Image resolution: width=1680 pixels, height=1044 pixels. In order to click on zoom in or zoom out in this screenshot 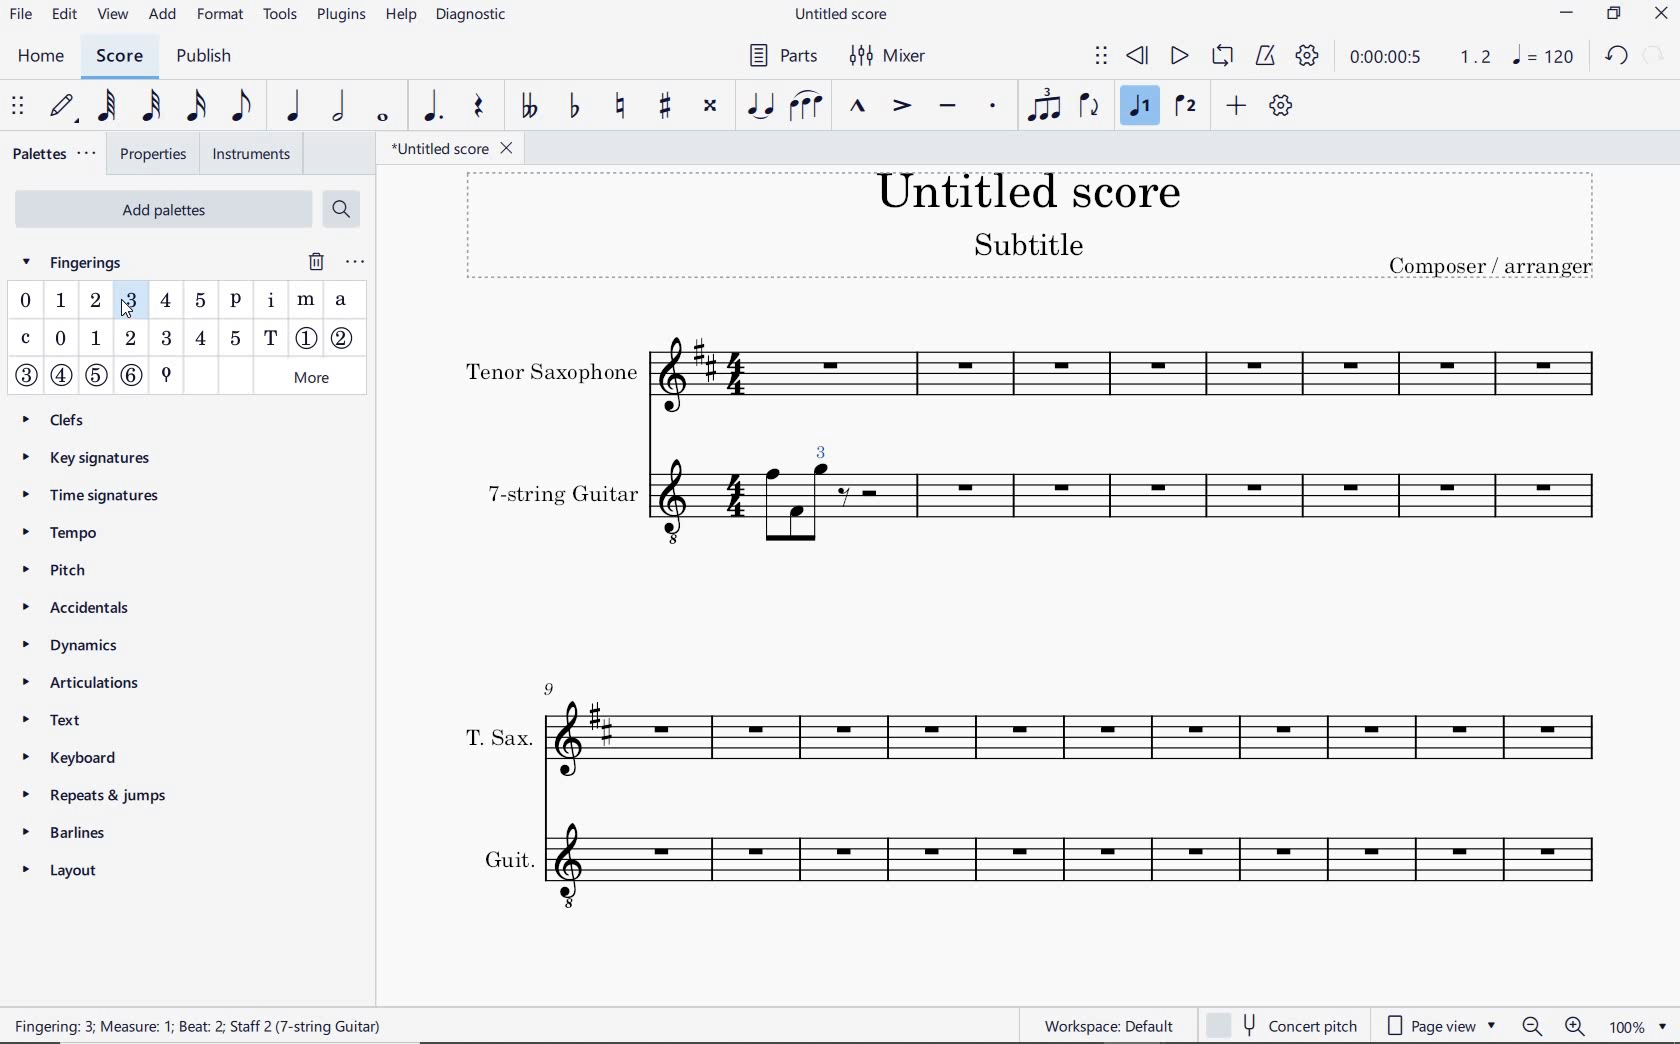, I will do `click(1552, 1026)`.